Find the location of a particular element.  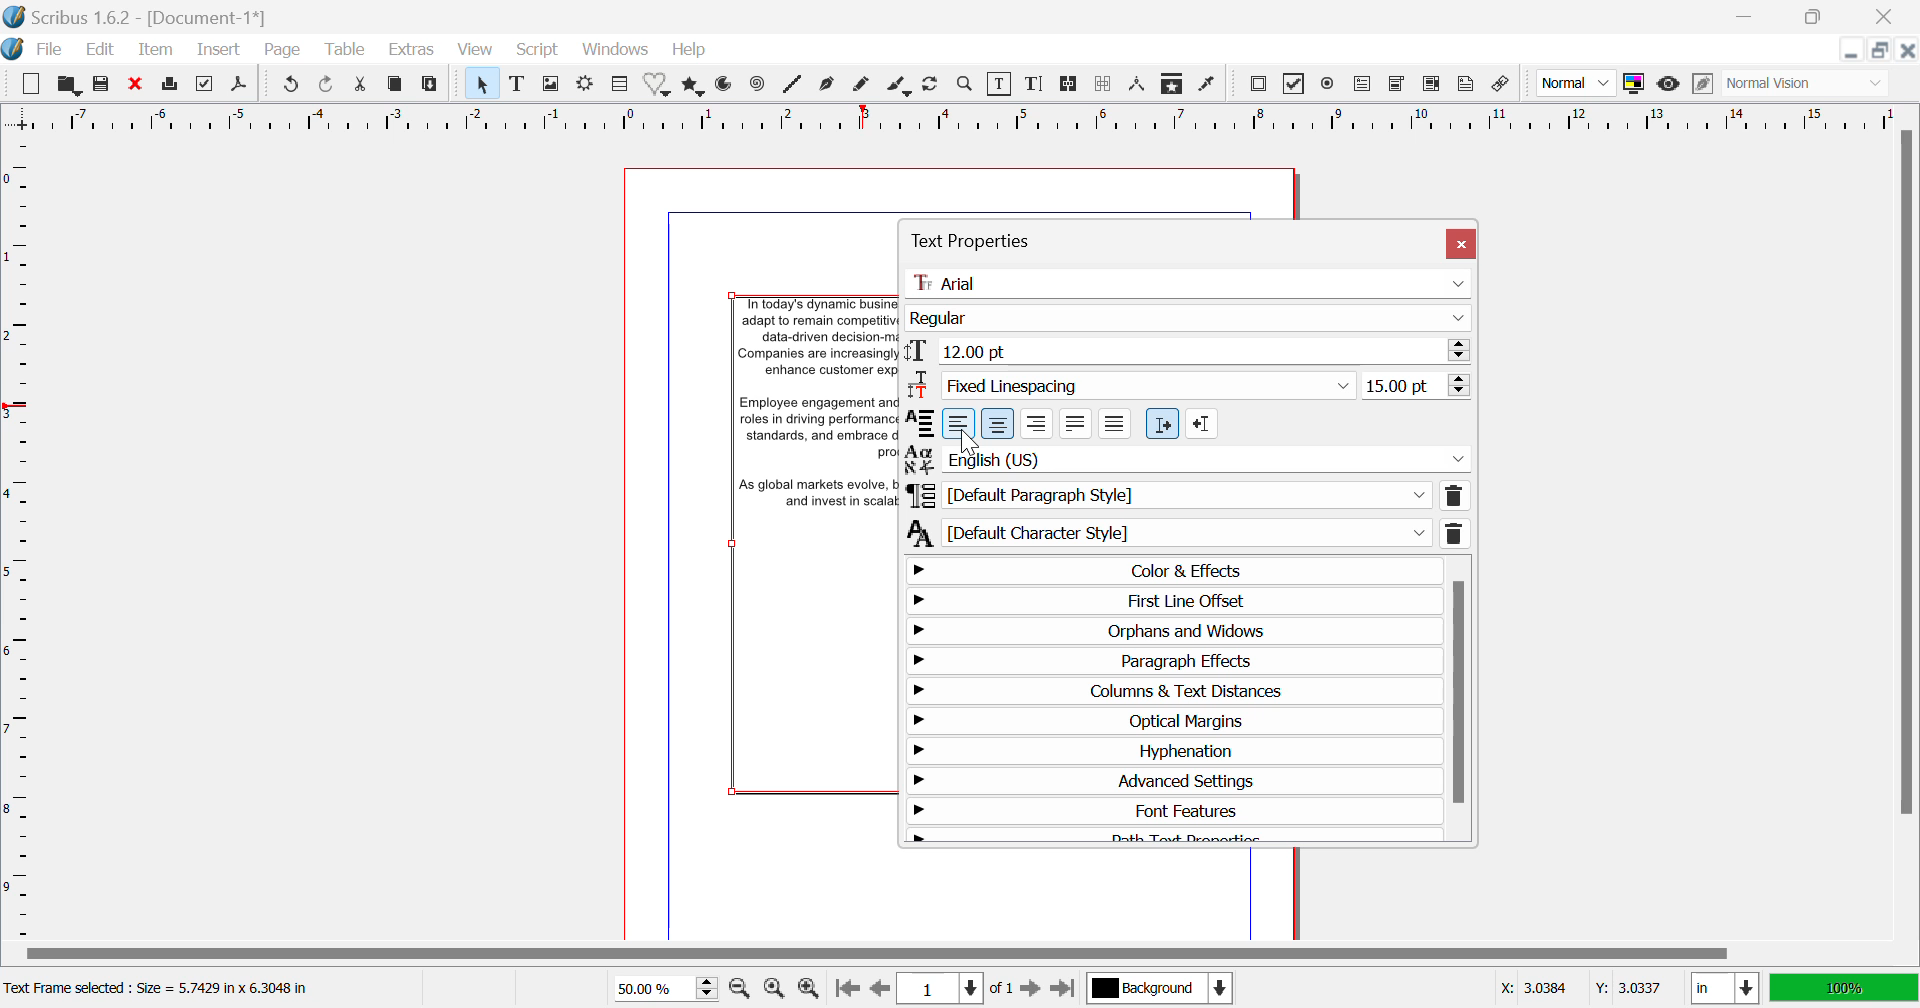

Minimize is located at coordinates (1817, 17).